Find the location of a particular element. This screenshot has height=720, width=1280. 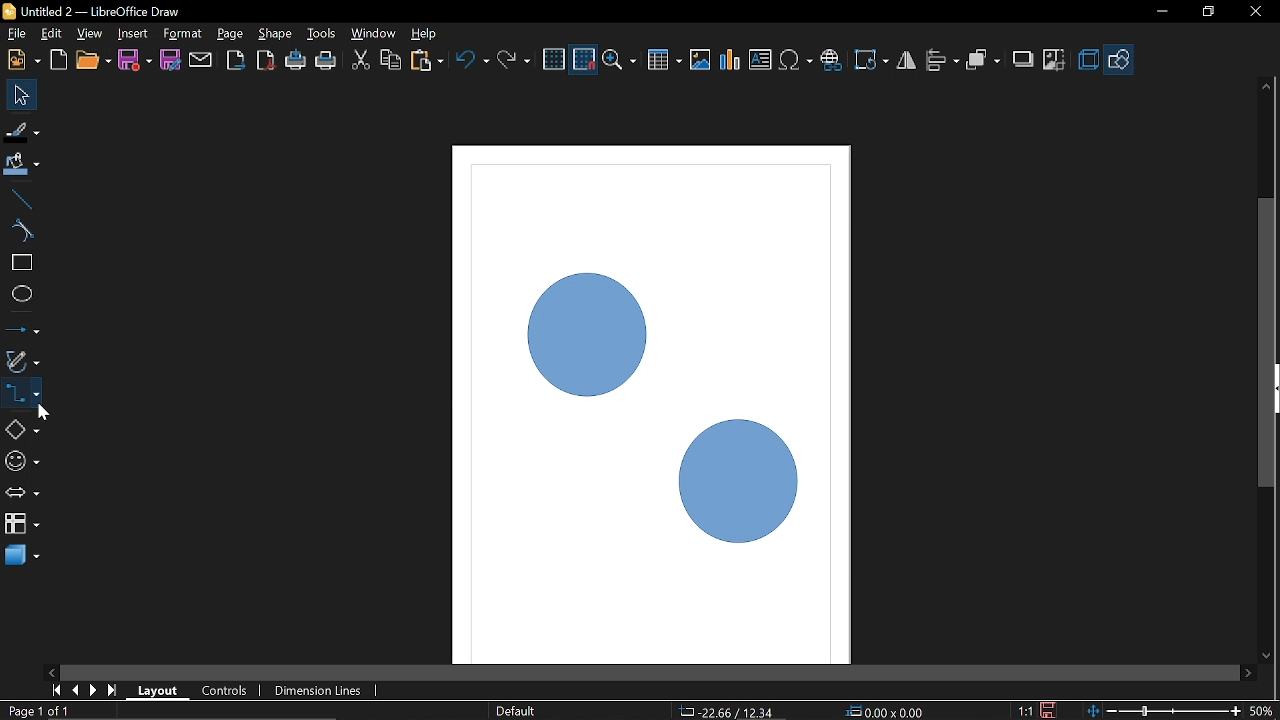

Zoom chnage is located at coordinates (1163, 711).